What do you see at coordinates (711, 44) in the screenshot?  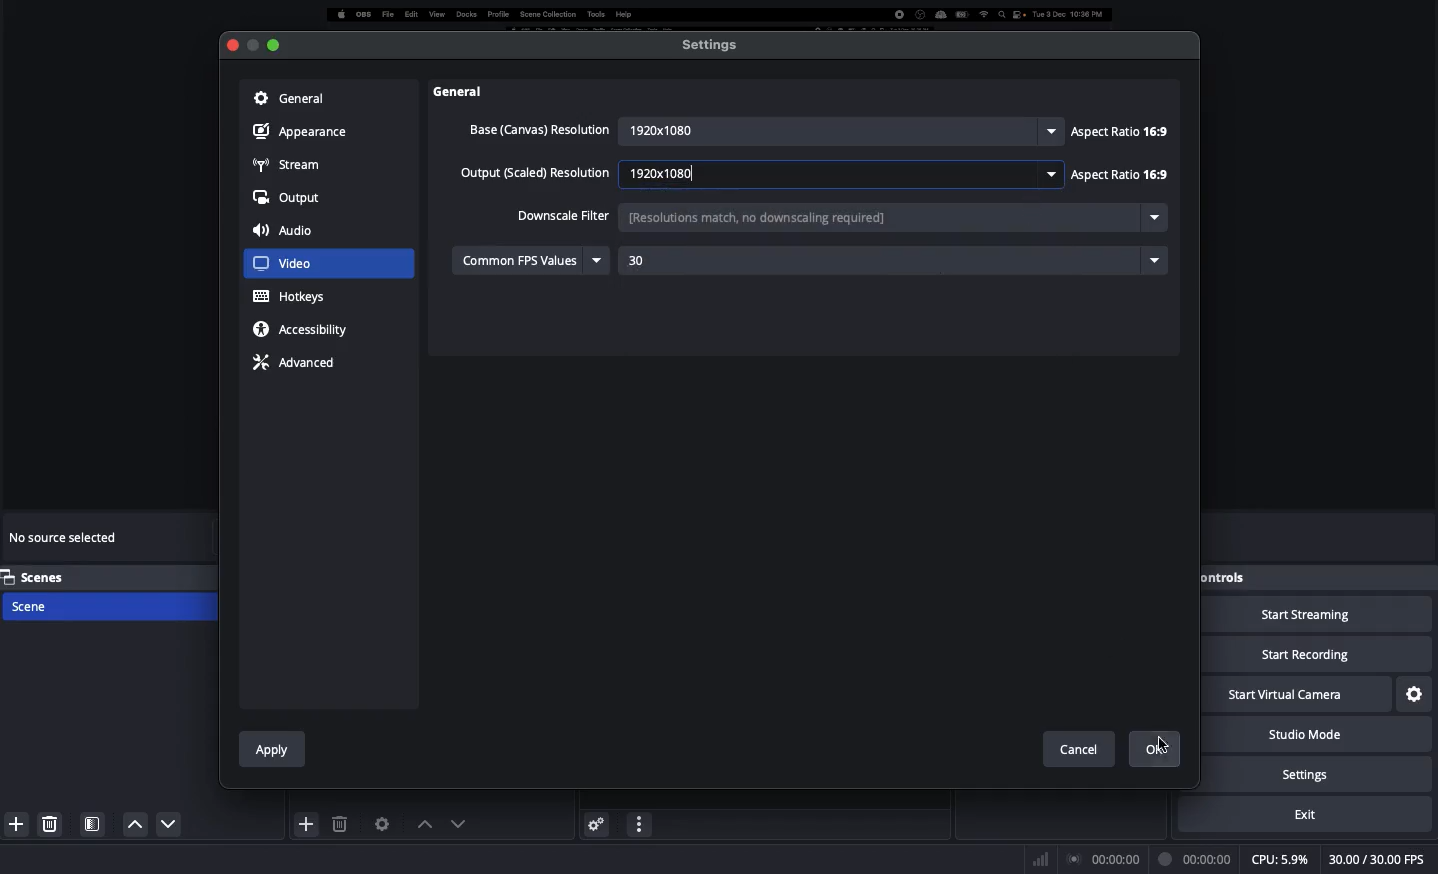 I see `Settings` at bounding box center [711, 44].